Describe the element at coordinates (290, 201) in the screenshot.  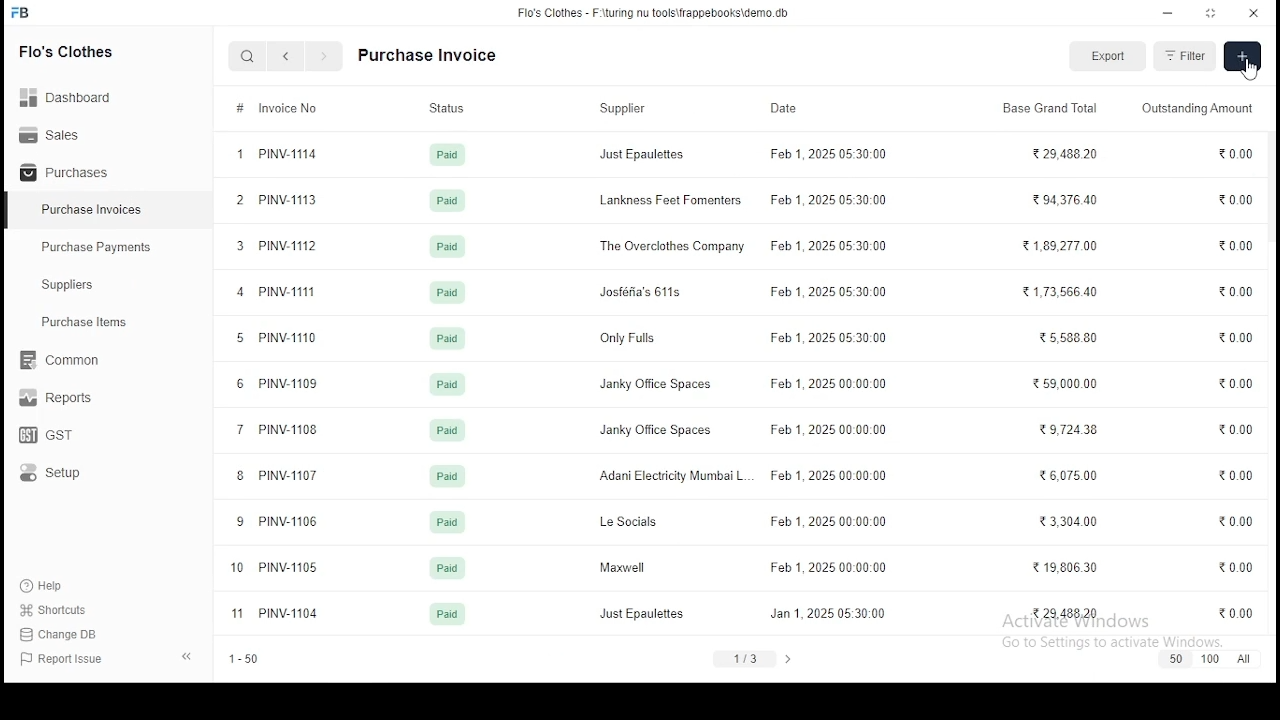
I see `PINV-1113` at that location.